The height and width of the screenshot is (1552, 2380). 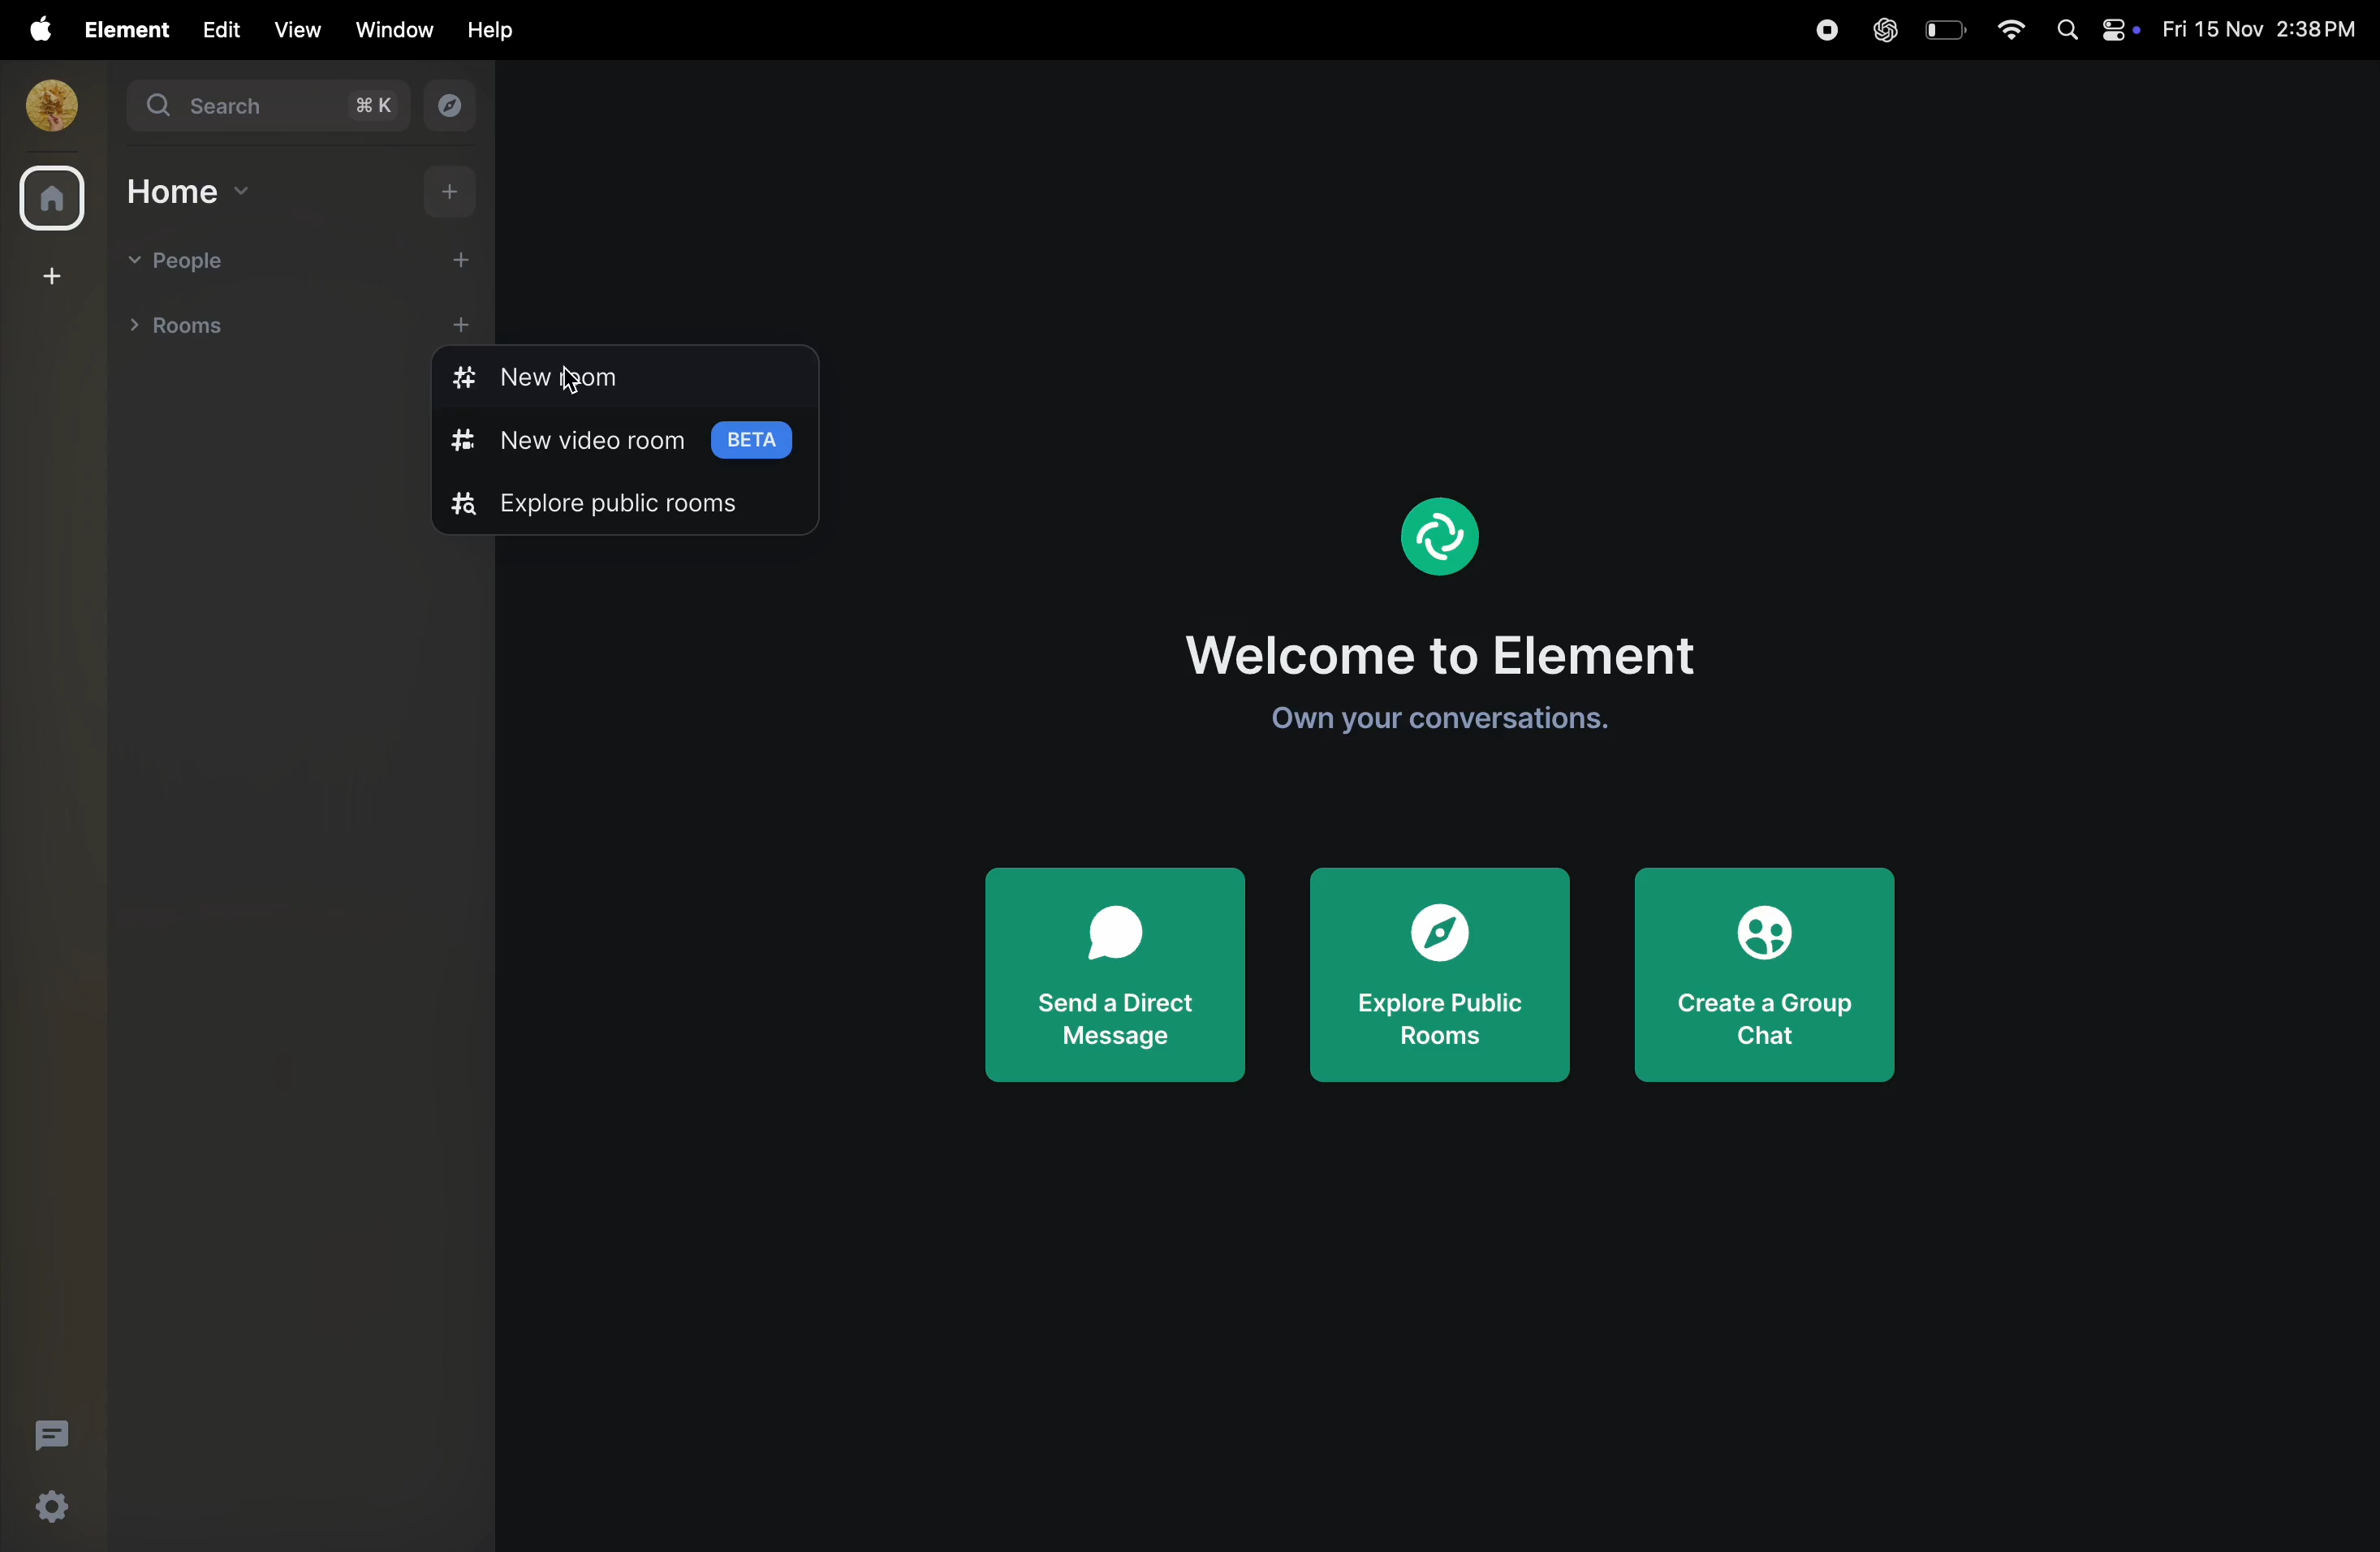 I want to click on Welcome to Element, so click(x=1450, y=655).